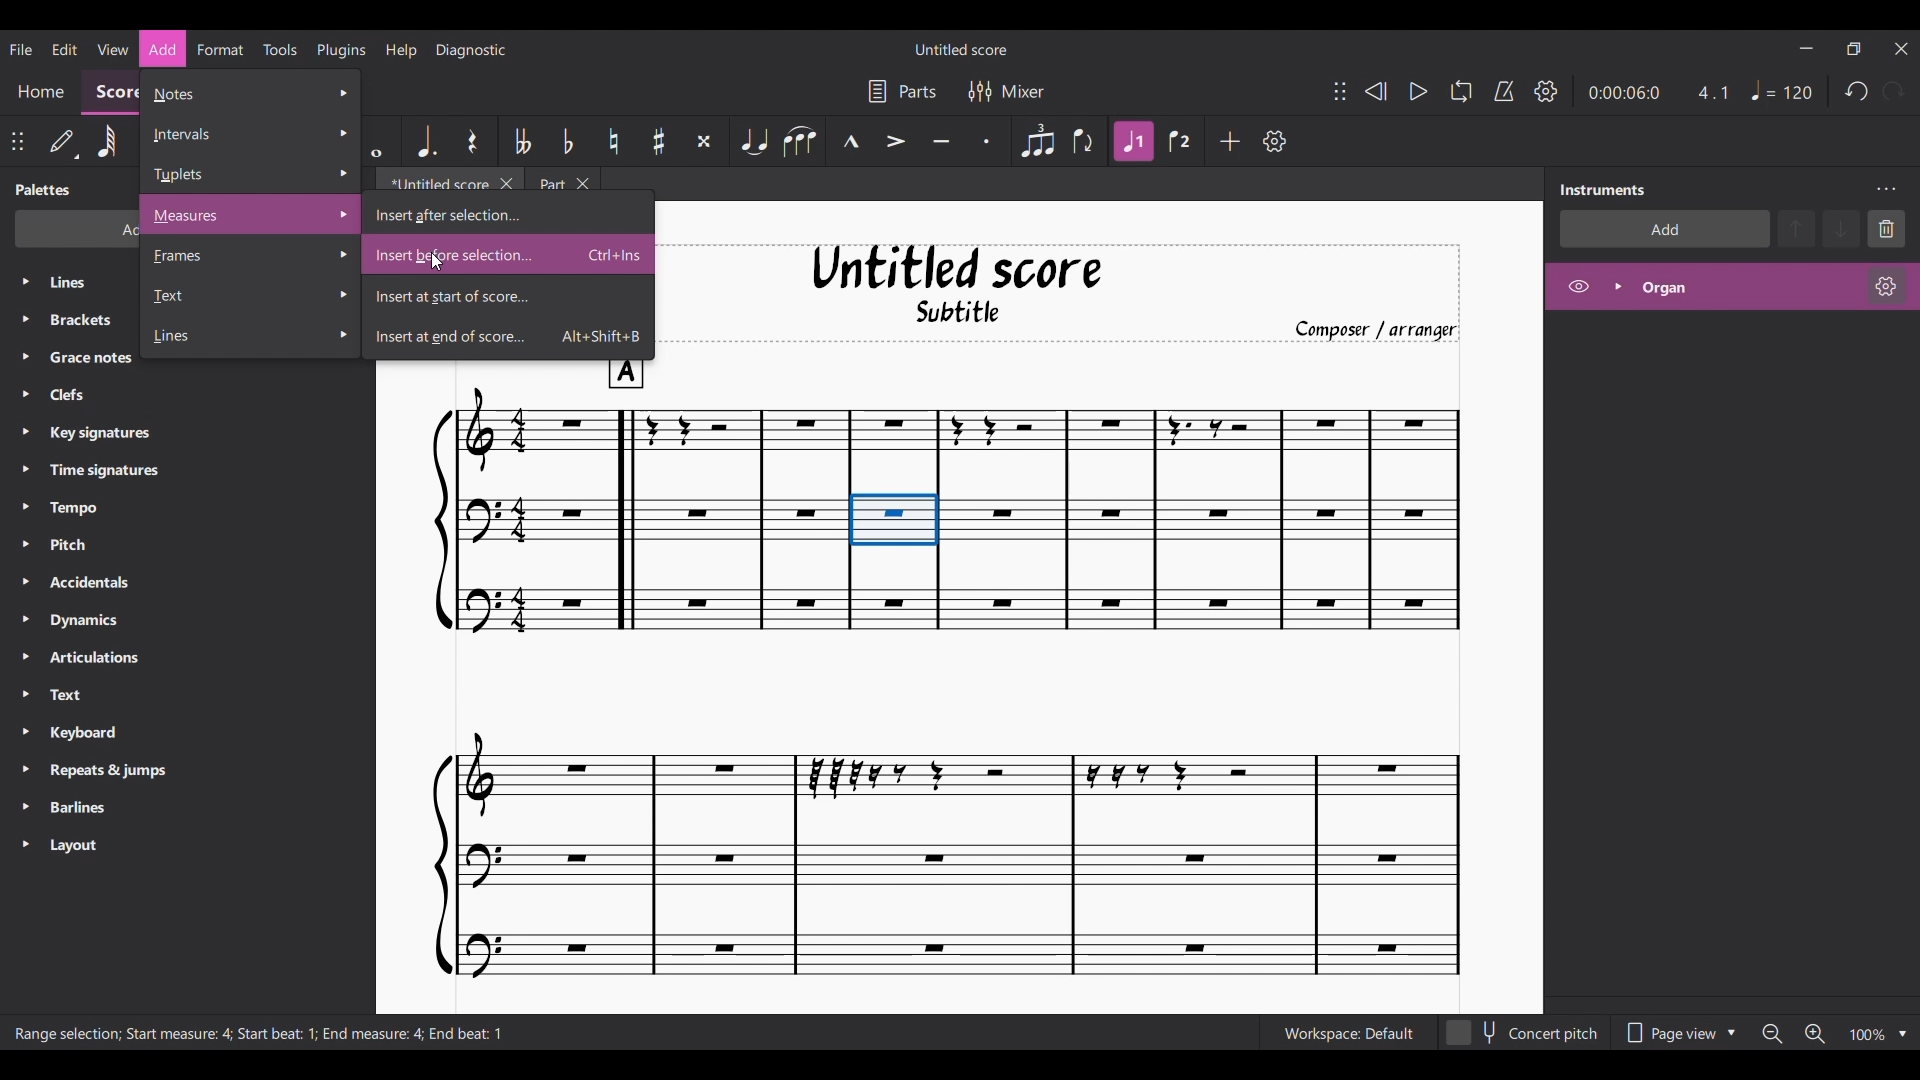 This screenshot has height=1080, width=1920. What do you see at coordinates (1886, 189) in the screenshot?
I see `Instruments setting` at bounding box center [1886, 189].